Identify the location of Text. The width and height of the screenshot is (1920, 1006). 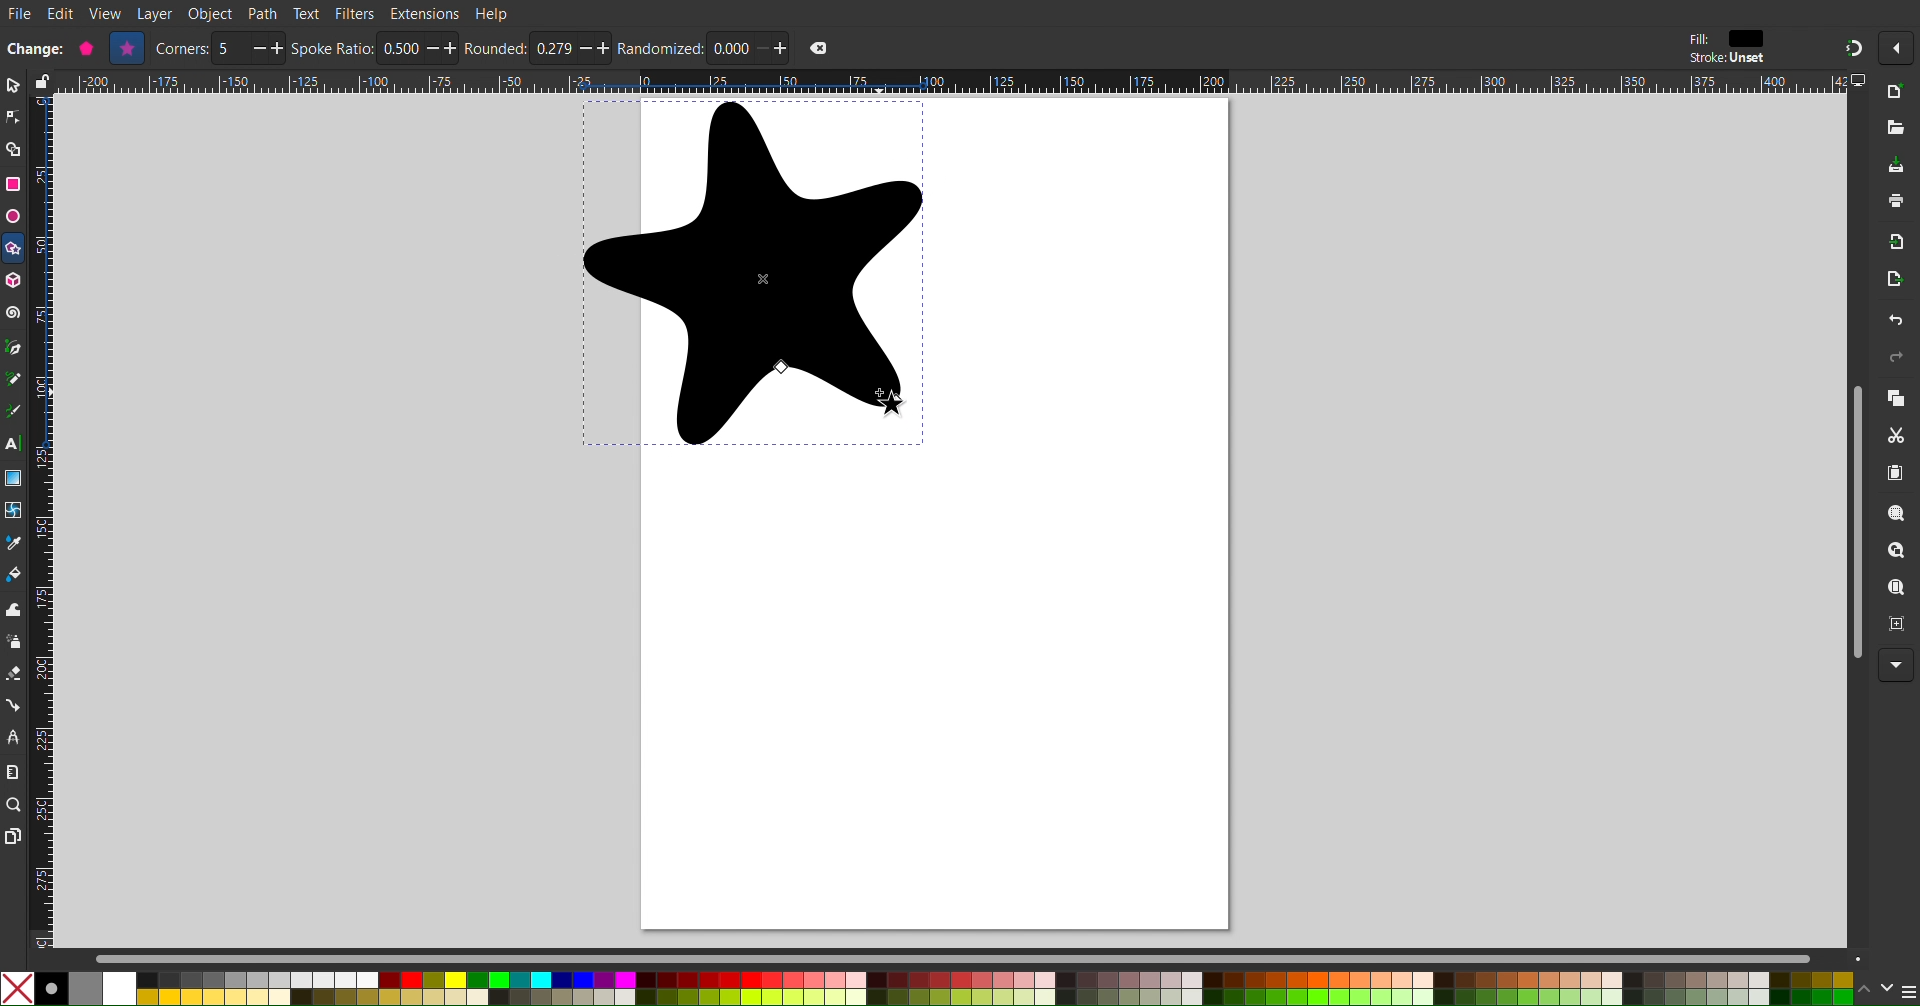
(305, 12).